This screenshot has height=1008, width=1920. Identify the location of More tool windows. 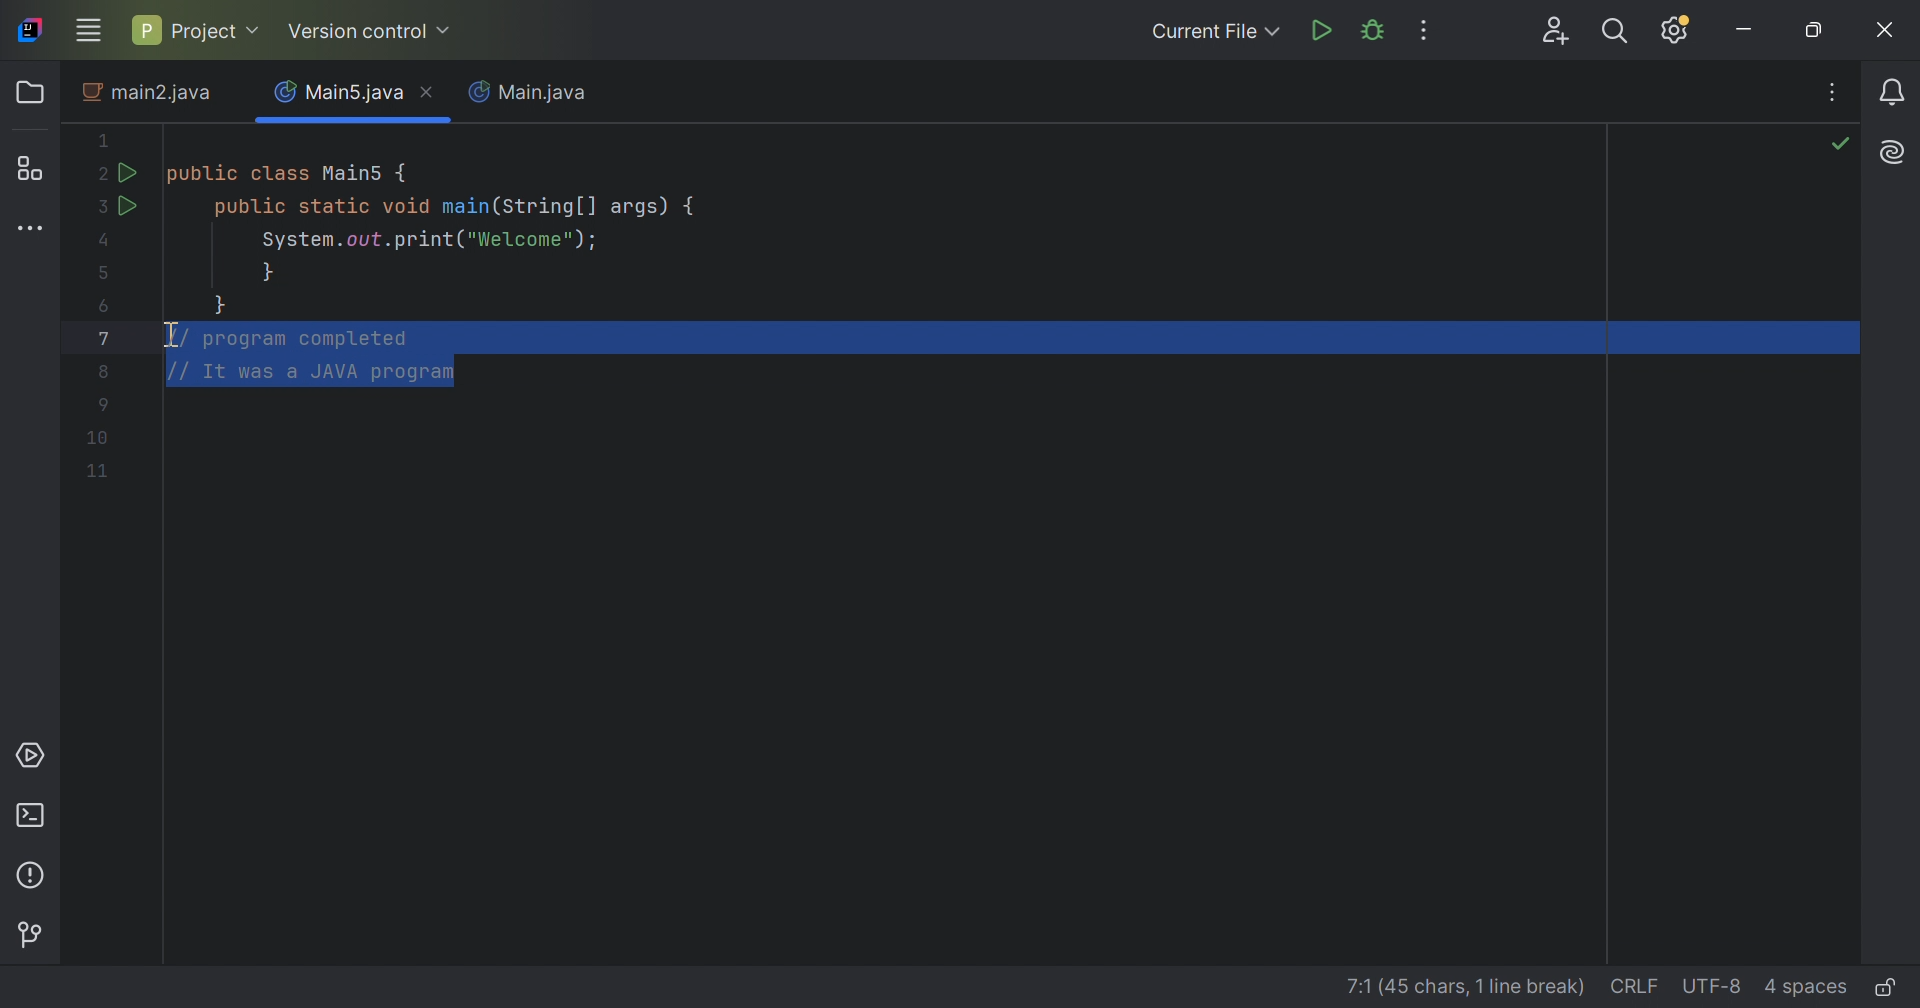
(29, 230).